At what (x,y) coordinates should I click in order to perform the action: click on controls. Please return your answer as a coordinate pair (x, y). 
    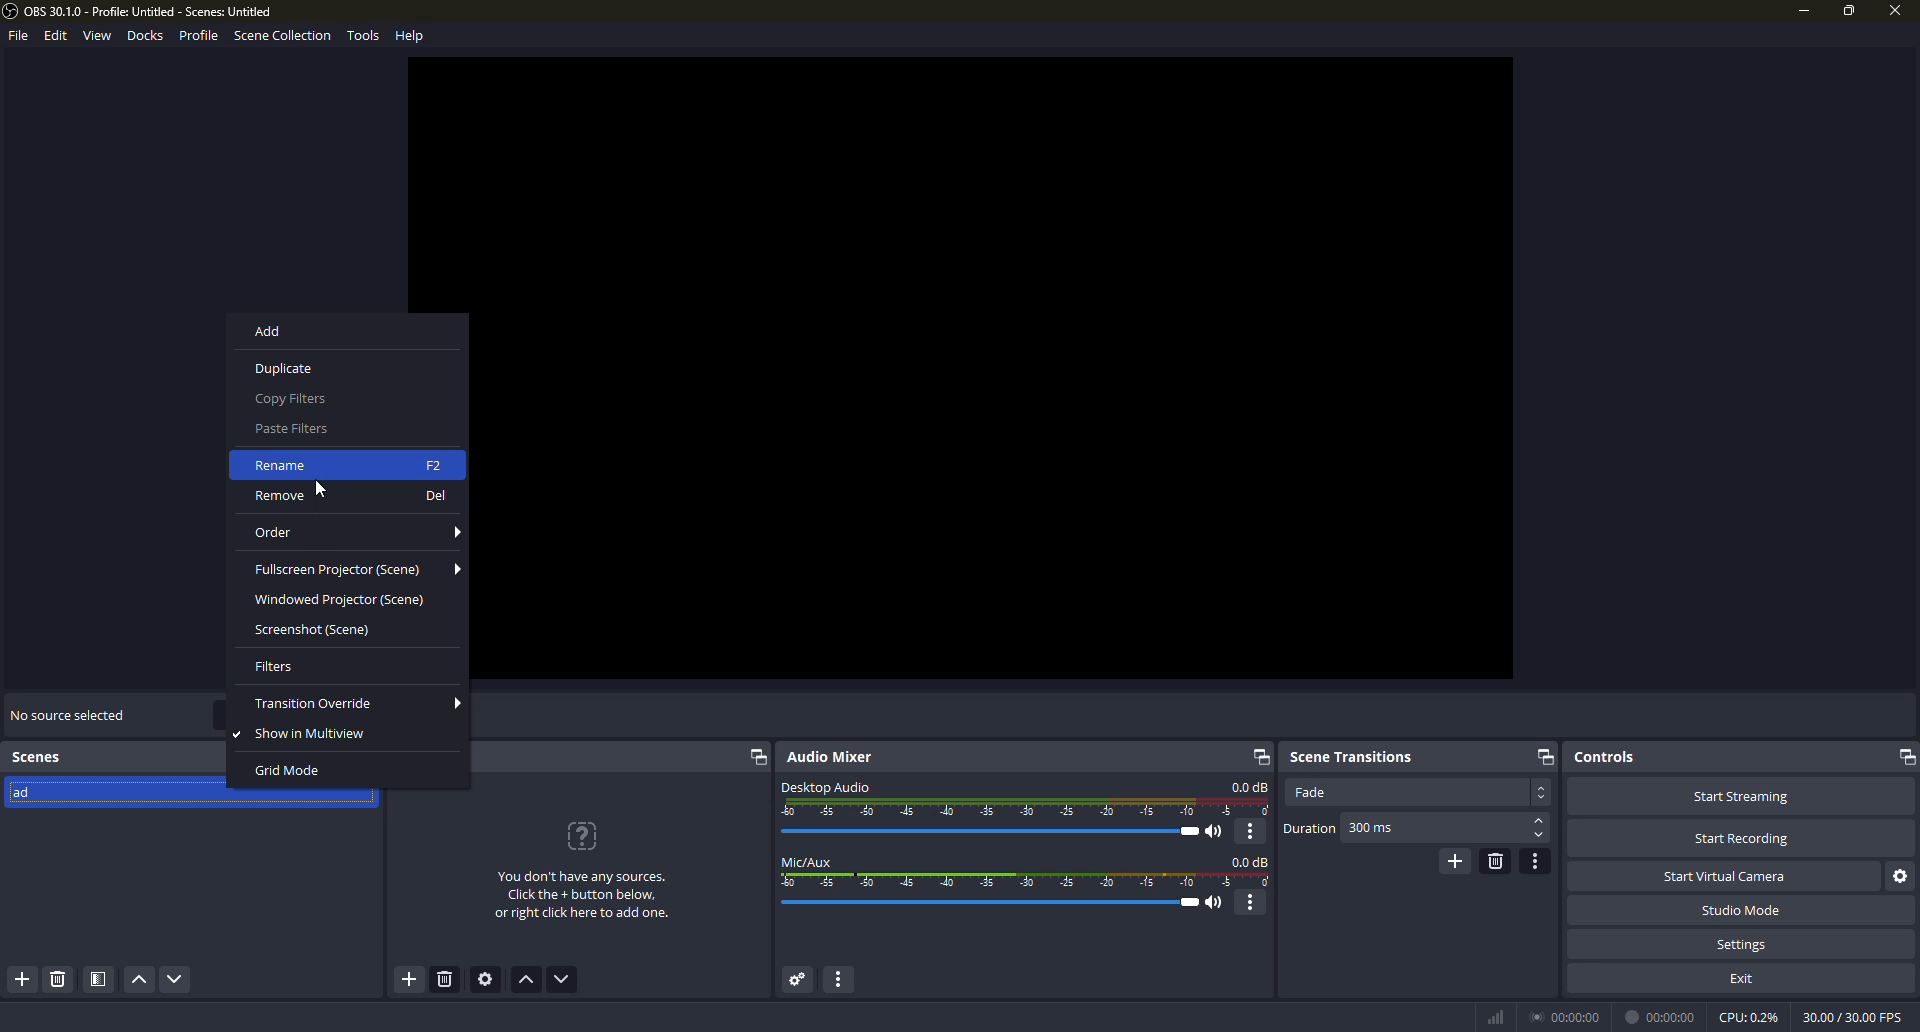
    Looking at the image, I should click on (1605, 756).